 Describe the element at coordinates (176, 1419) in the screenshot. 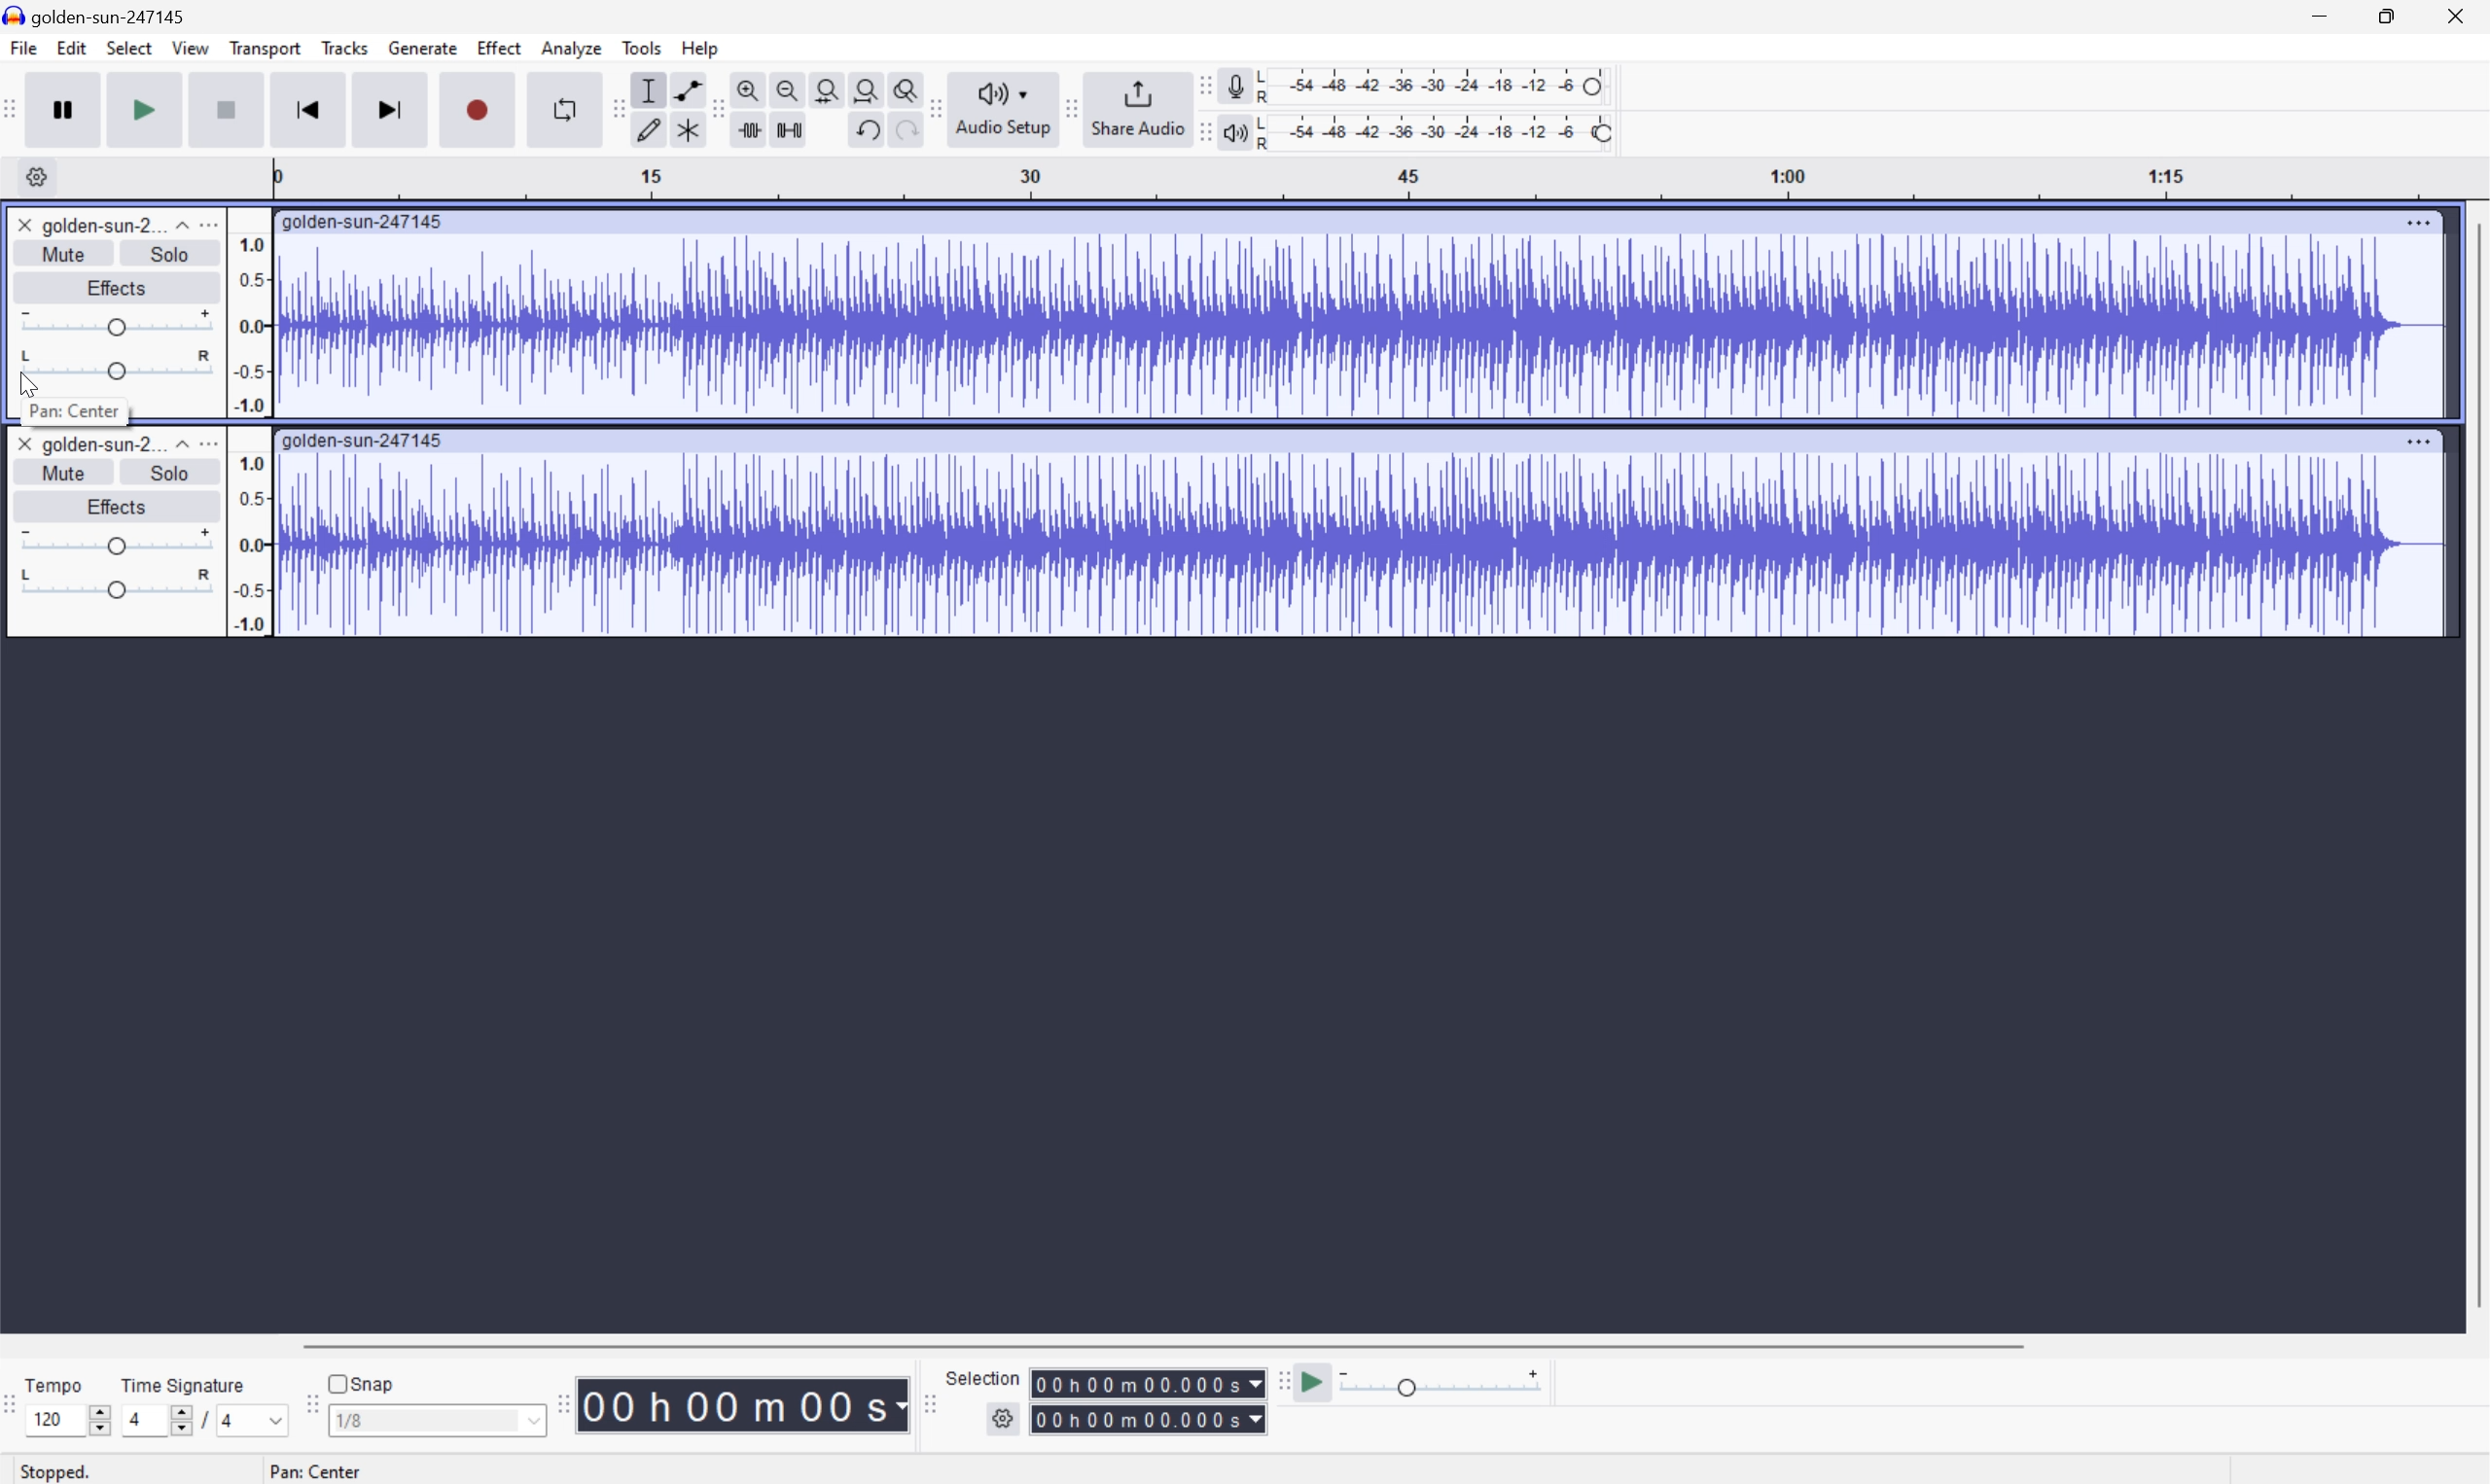

I see `Slider` at that location.